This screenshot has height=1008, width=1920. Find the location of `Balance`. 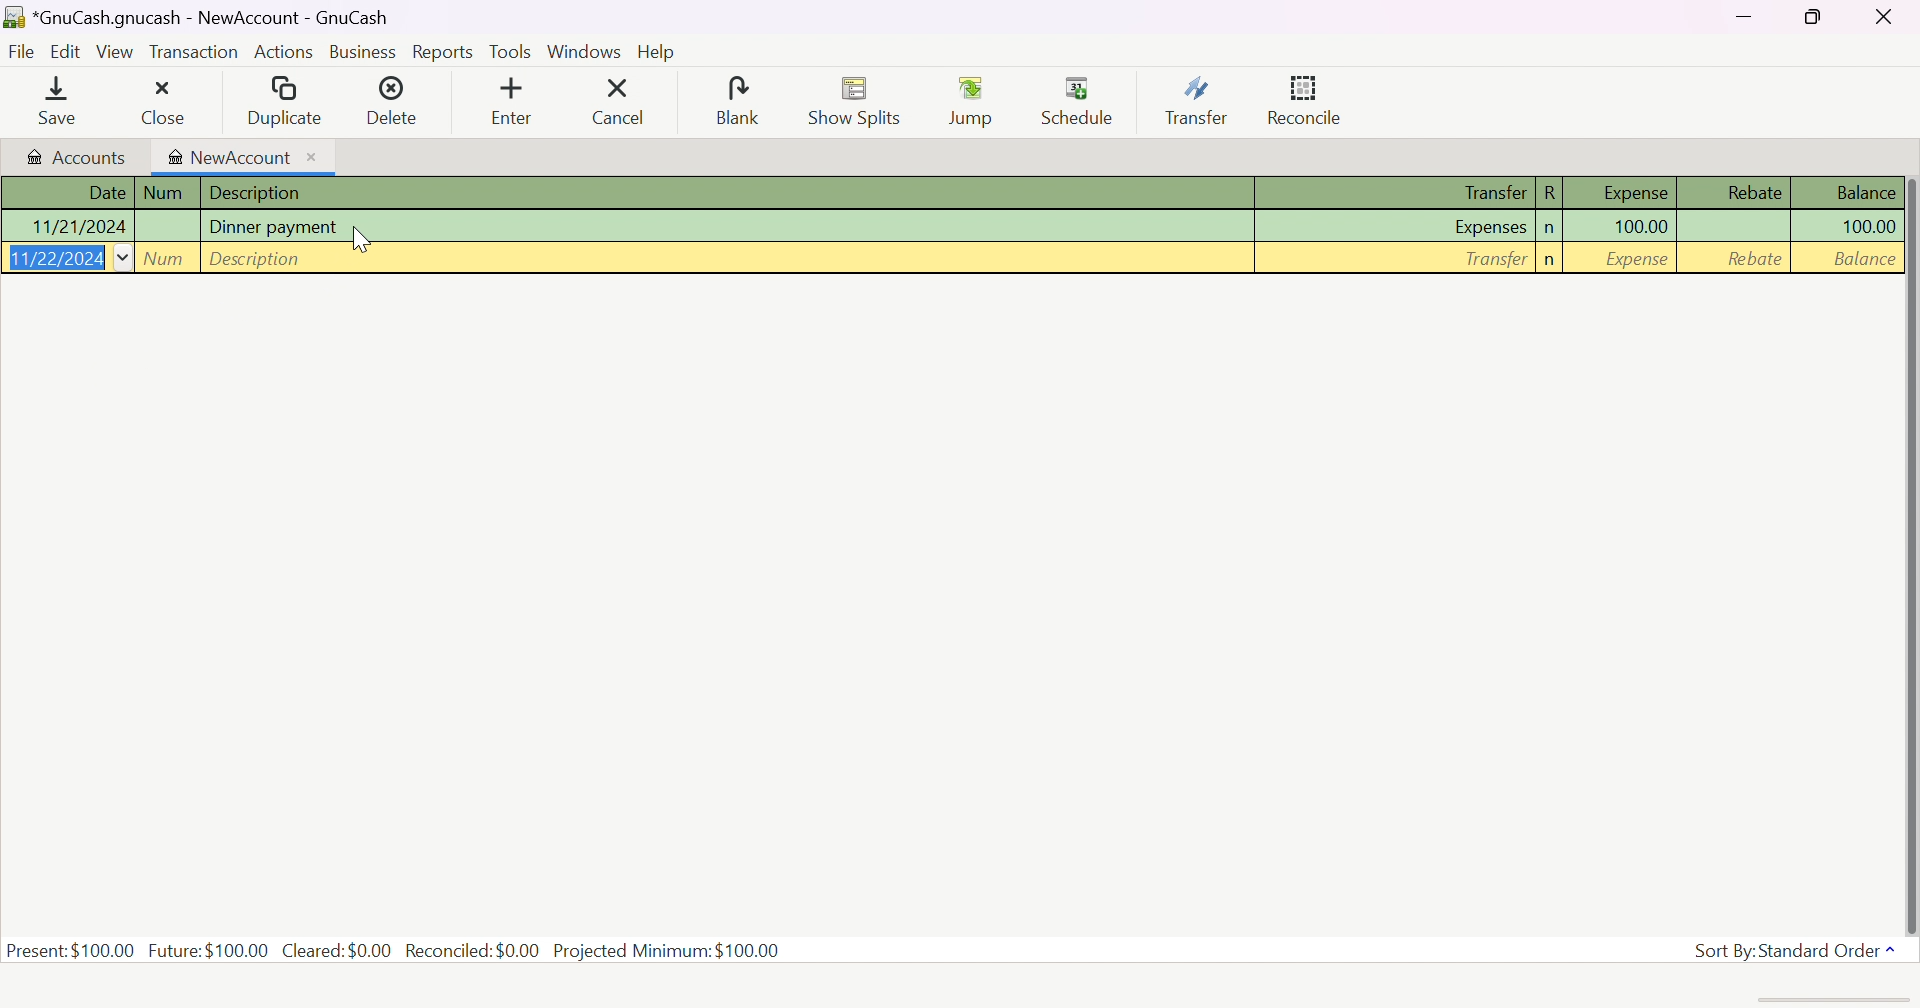

Balance is located at coordinates (1867, 192).